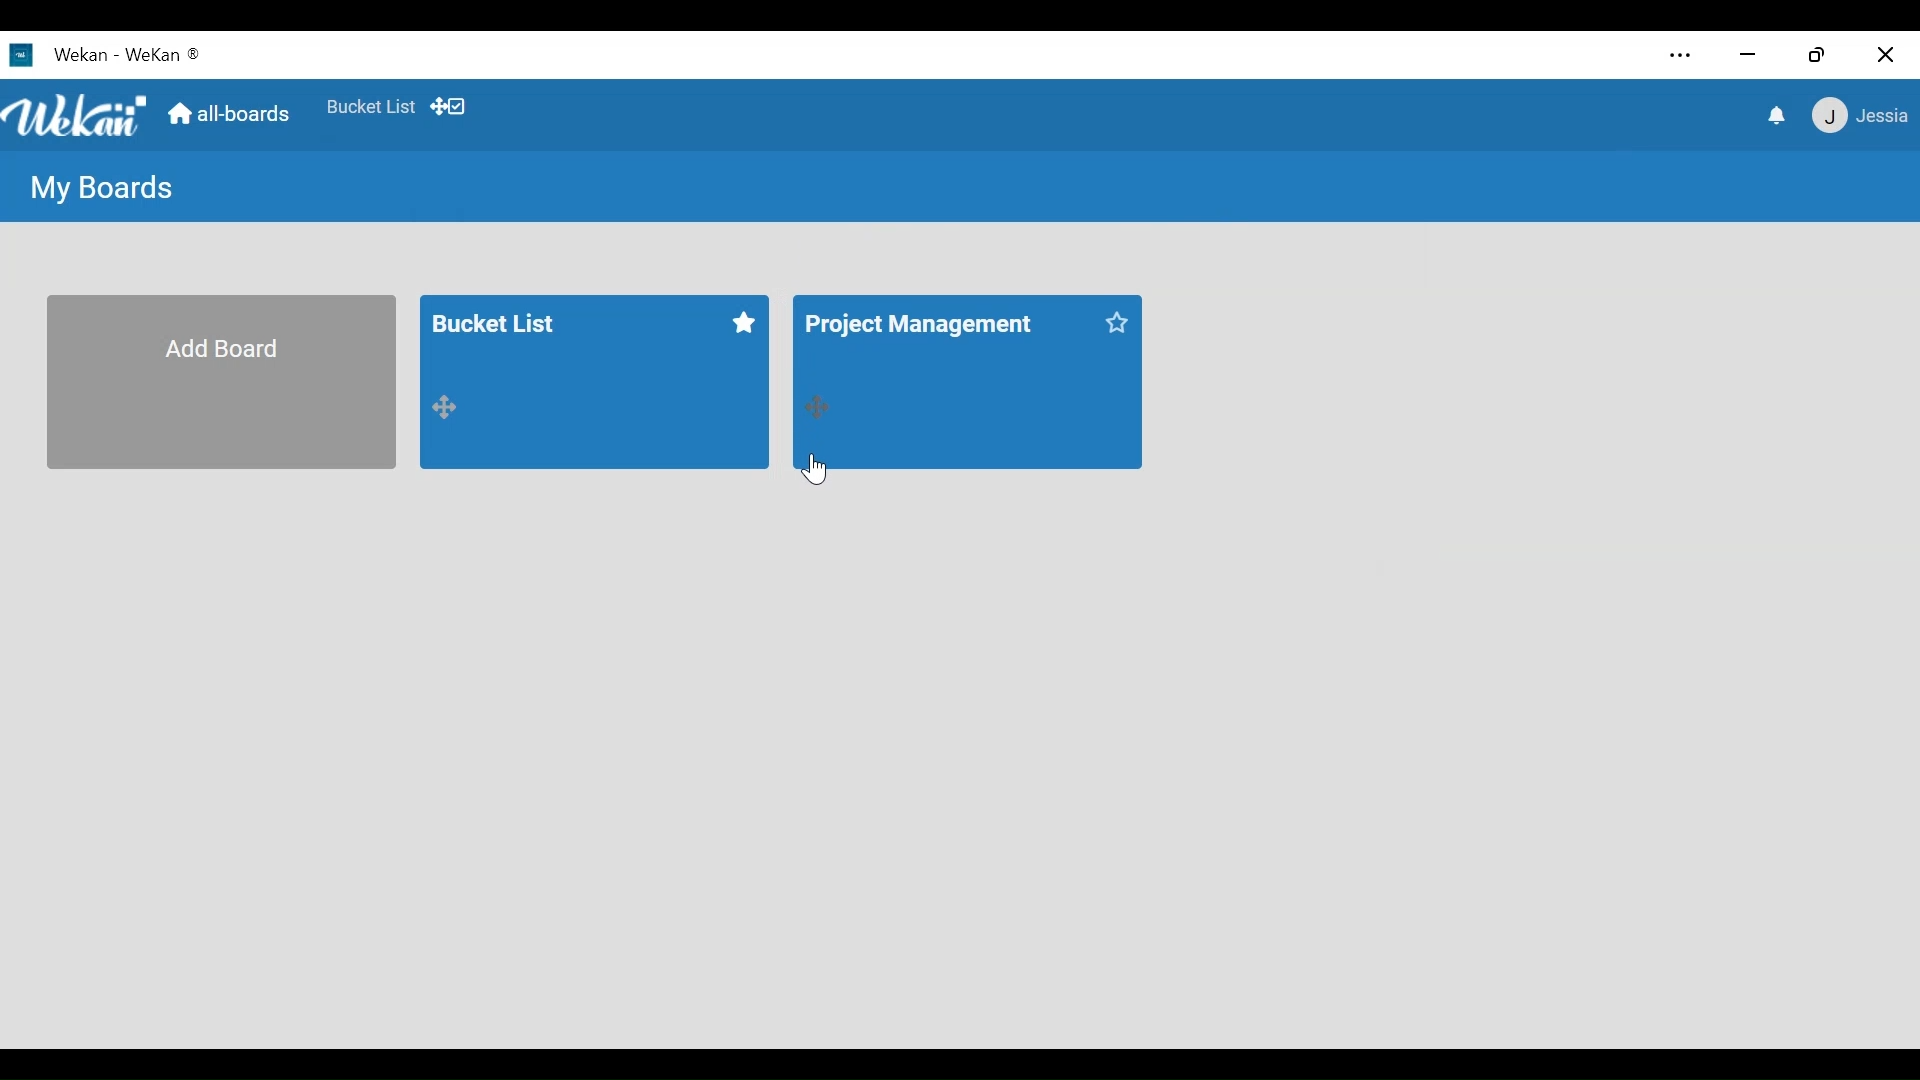  I want to click on settings and more, so click(1684, 57).